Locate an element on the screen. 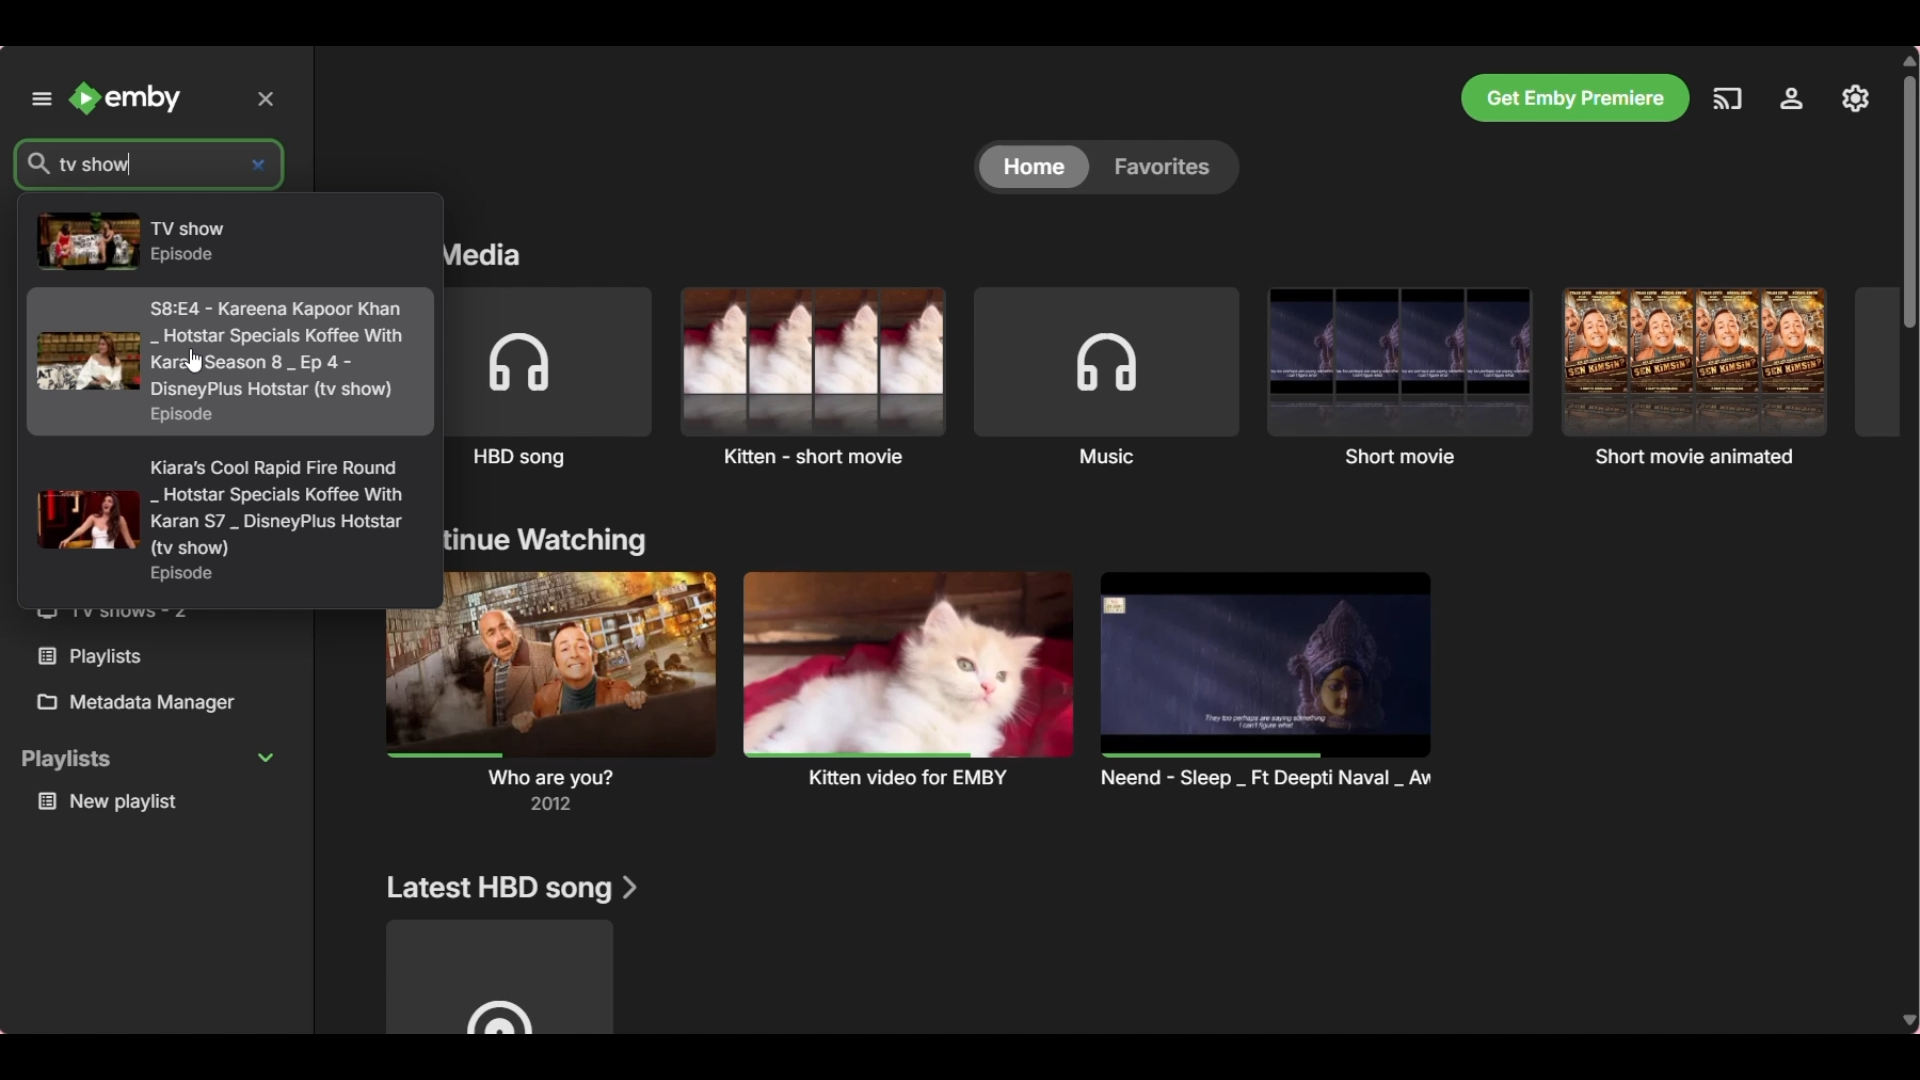 This screenshot has width=1920, height=1080. Search query results with selected search result highlighted is located at coordinates (229, 400).